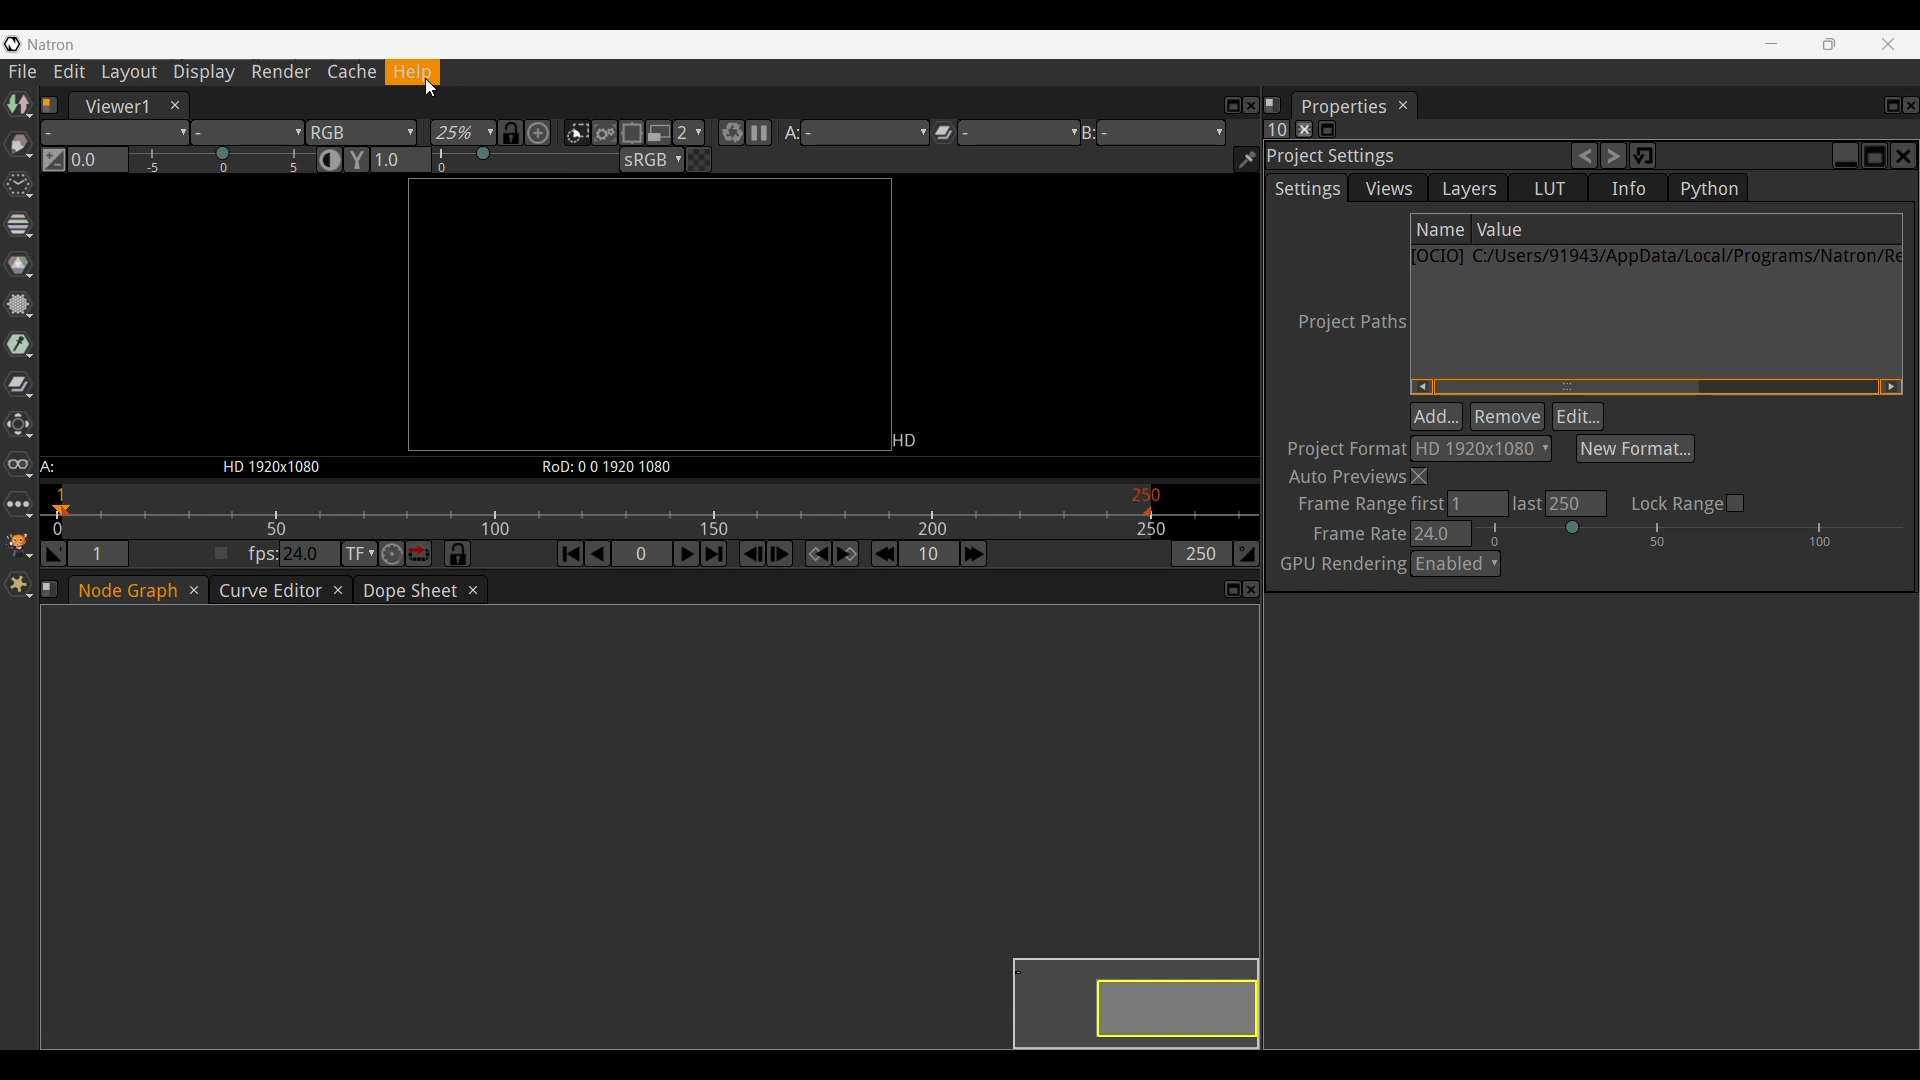 Image resolution: width=1920 pixels, height=1080 pixels. What do you see at coordinates (50, 105) in the screenshot?
I see `Pane 1 information ` at bounding box center [50, 105].